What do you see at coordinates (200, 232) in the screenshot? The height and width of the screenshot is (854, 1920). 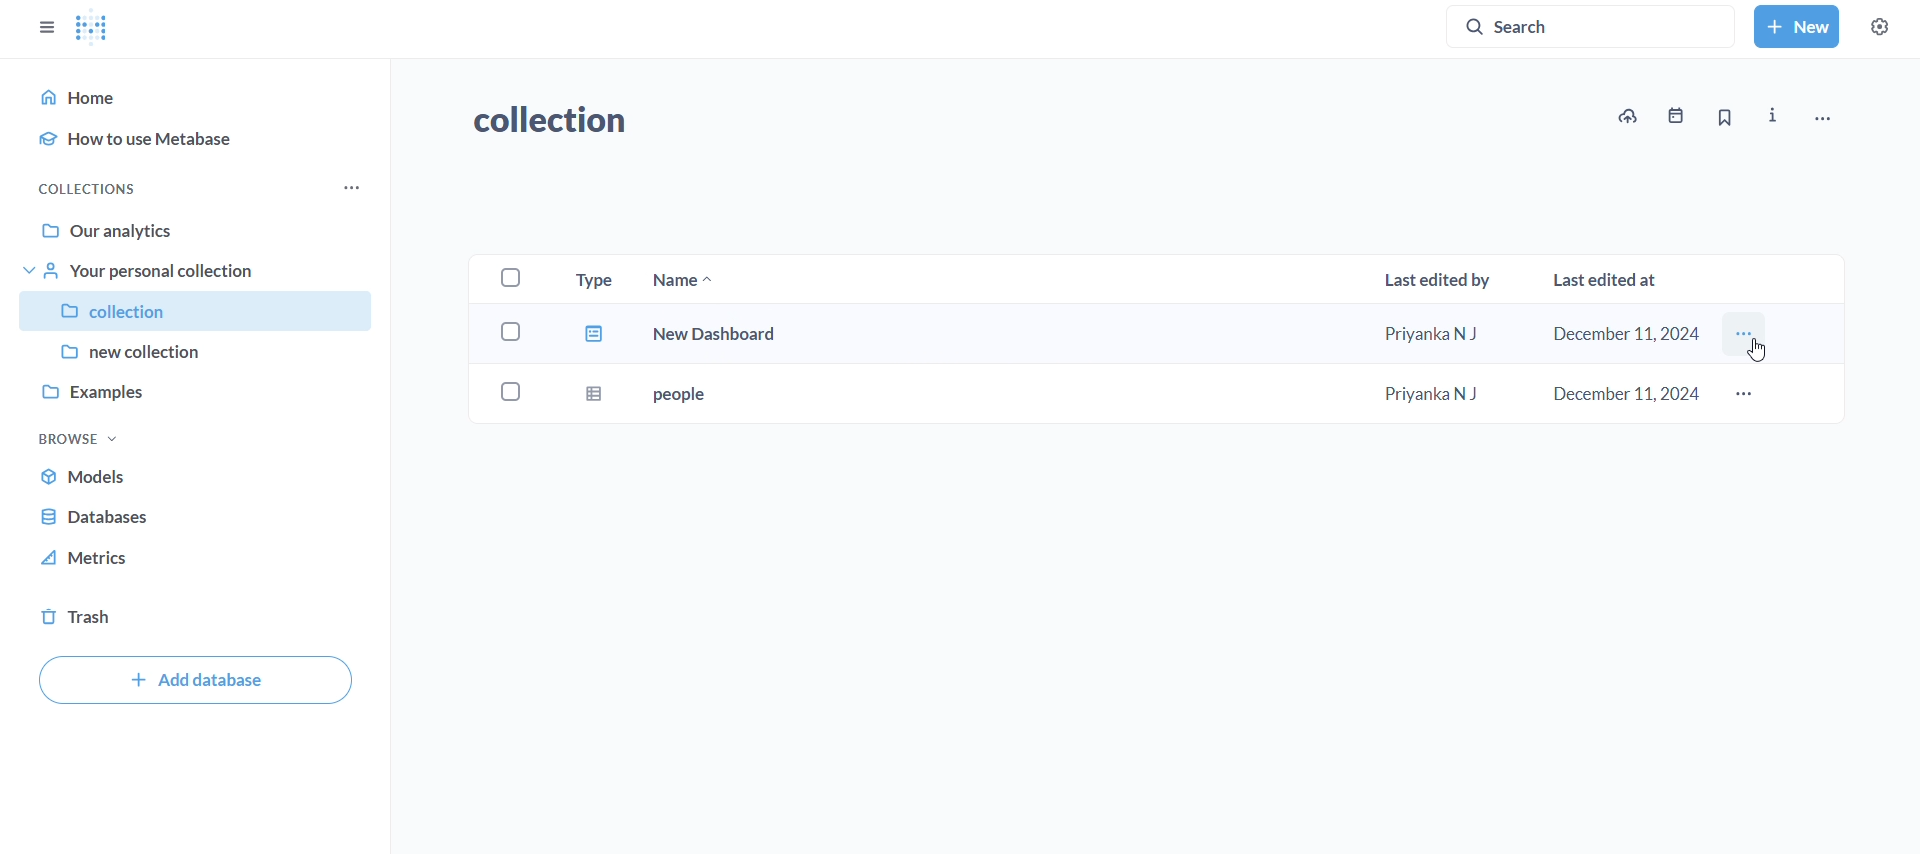 I see `our analytics` at bounding box center [200, 232].